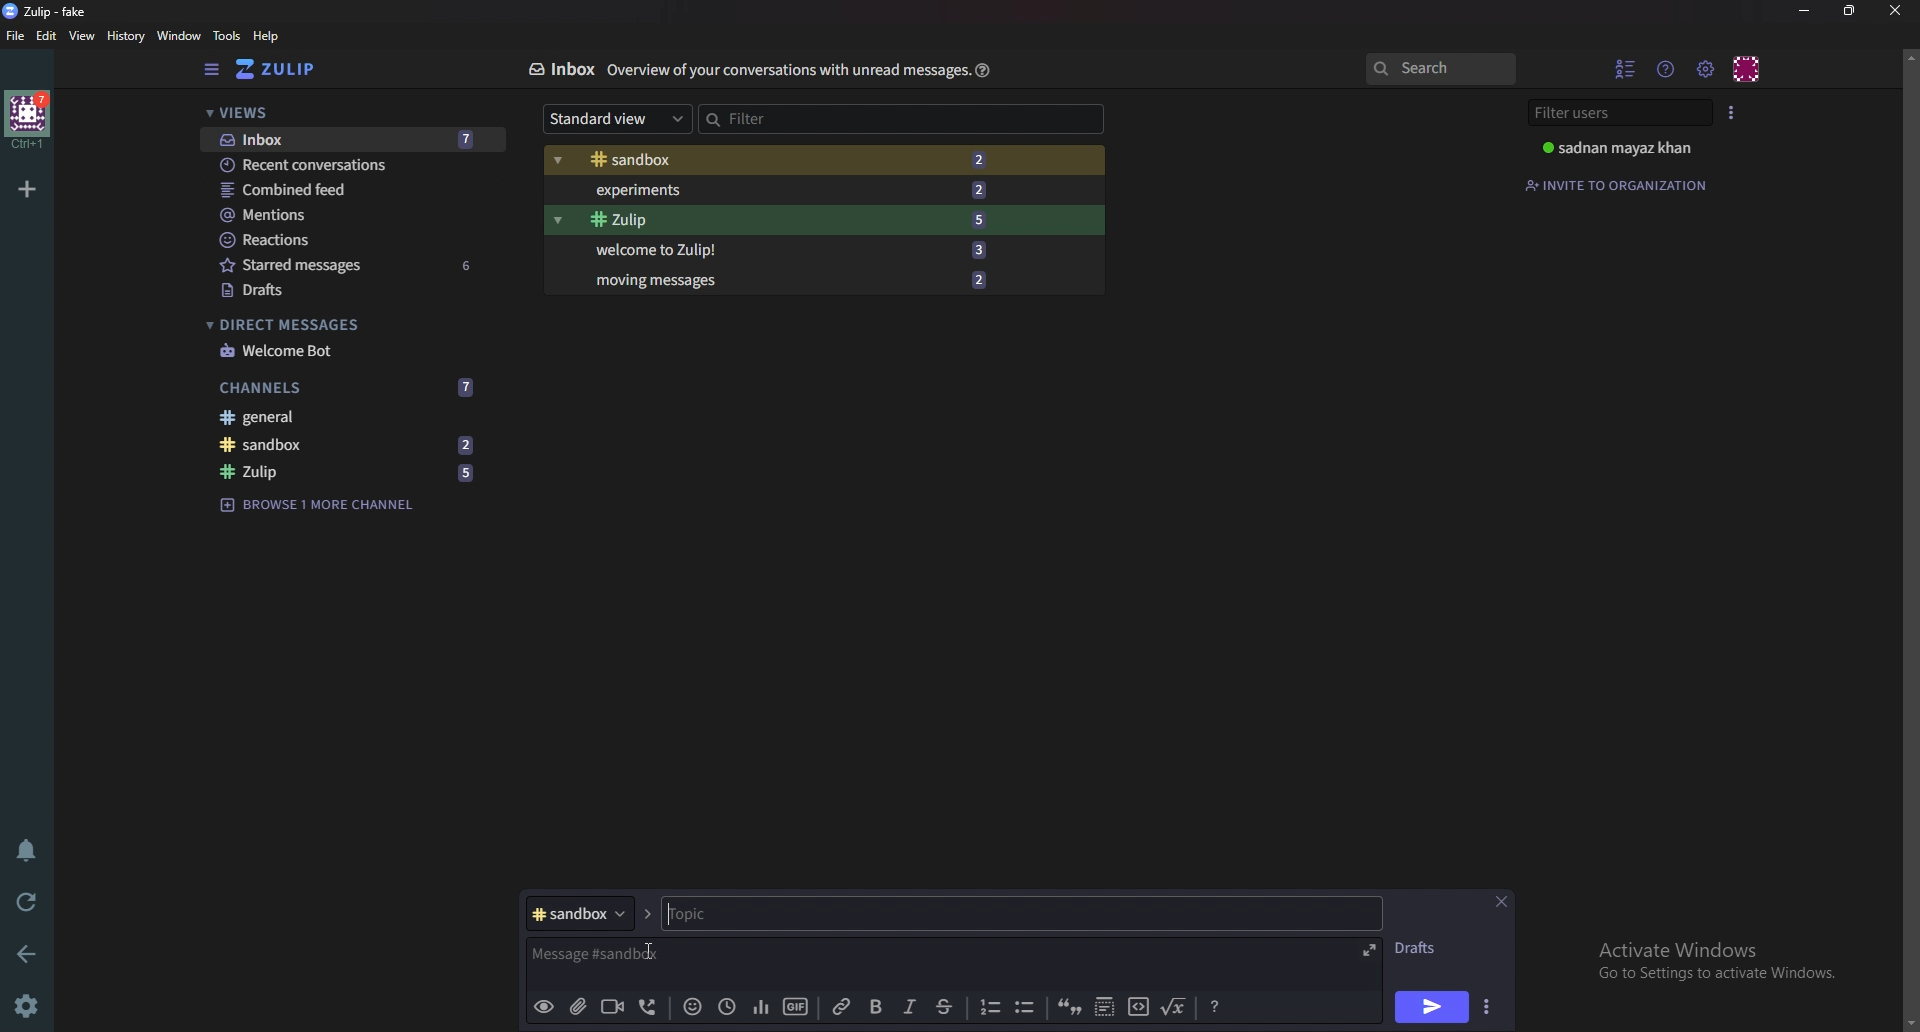 The image size is (1920, 1032). Describe the element at coordinates (1628, 147) in the screenshot. I see `User` at that location.